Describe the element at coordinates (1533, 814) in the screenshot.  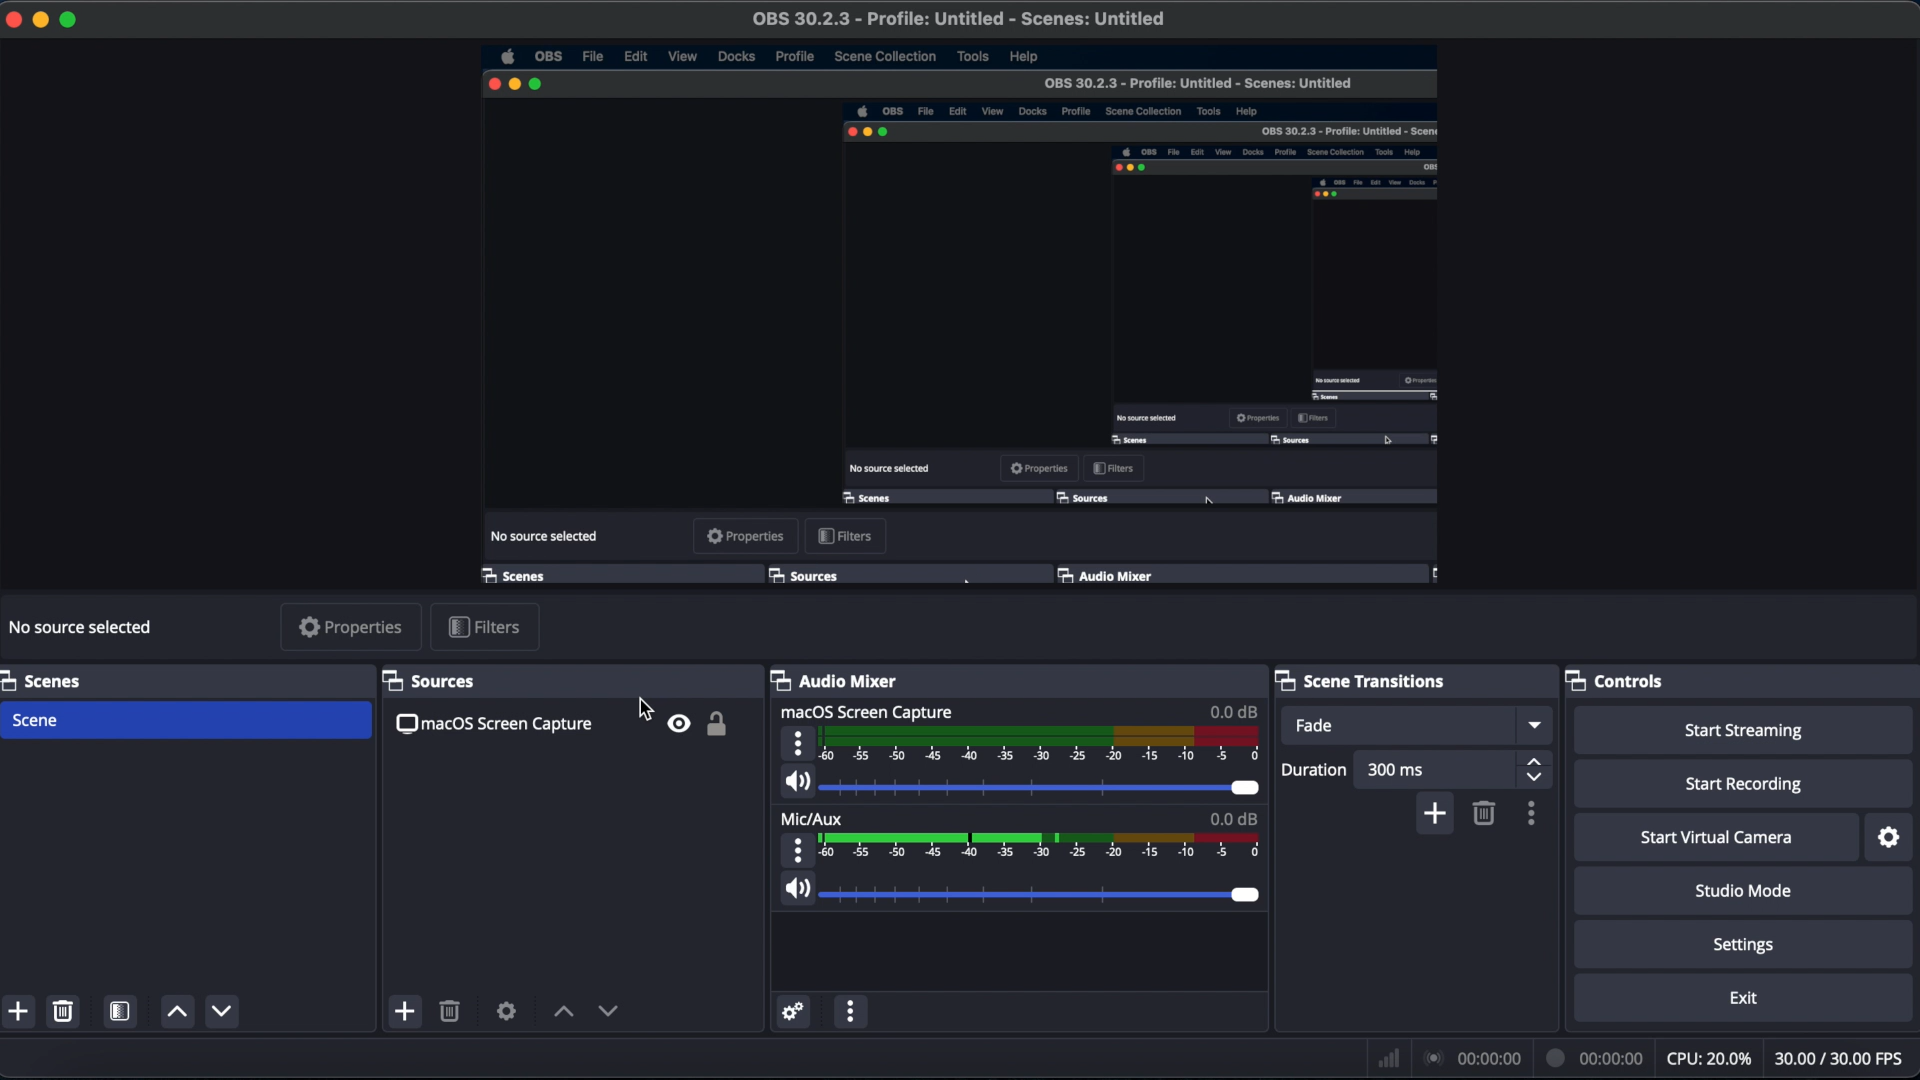
I see `configurable transition properties` at that location.